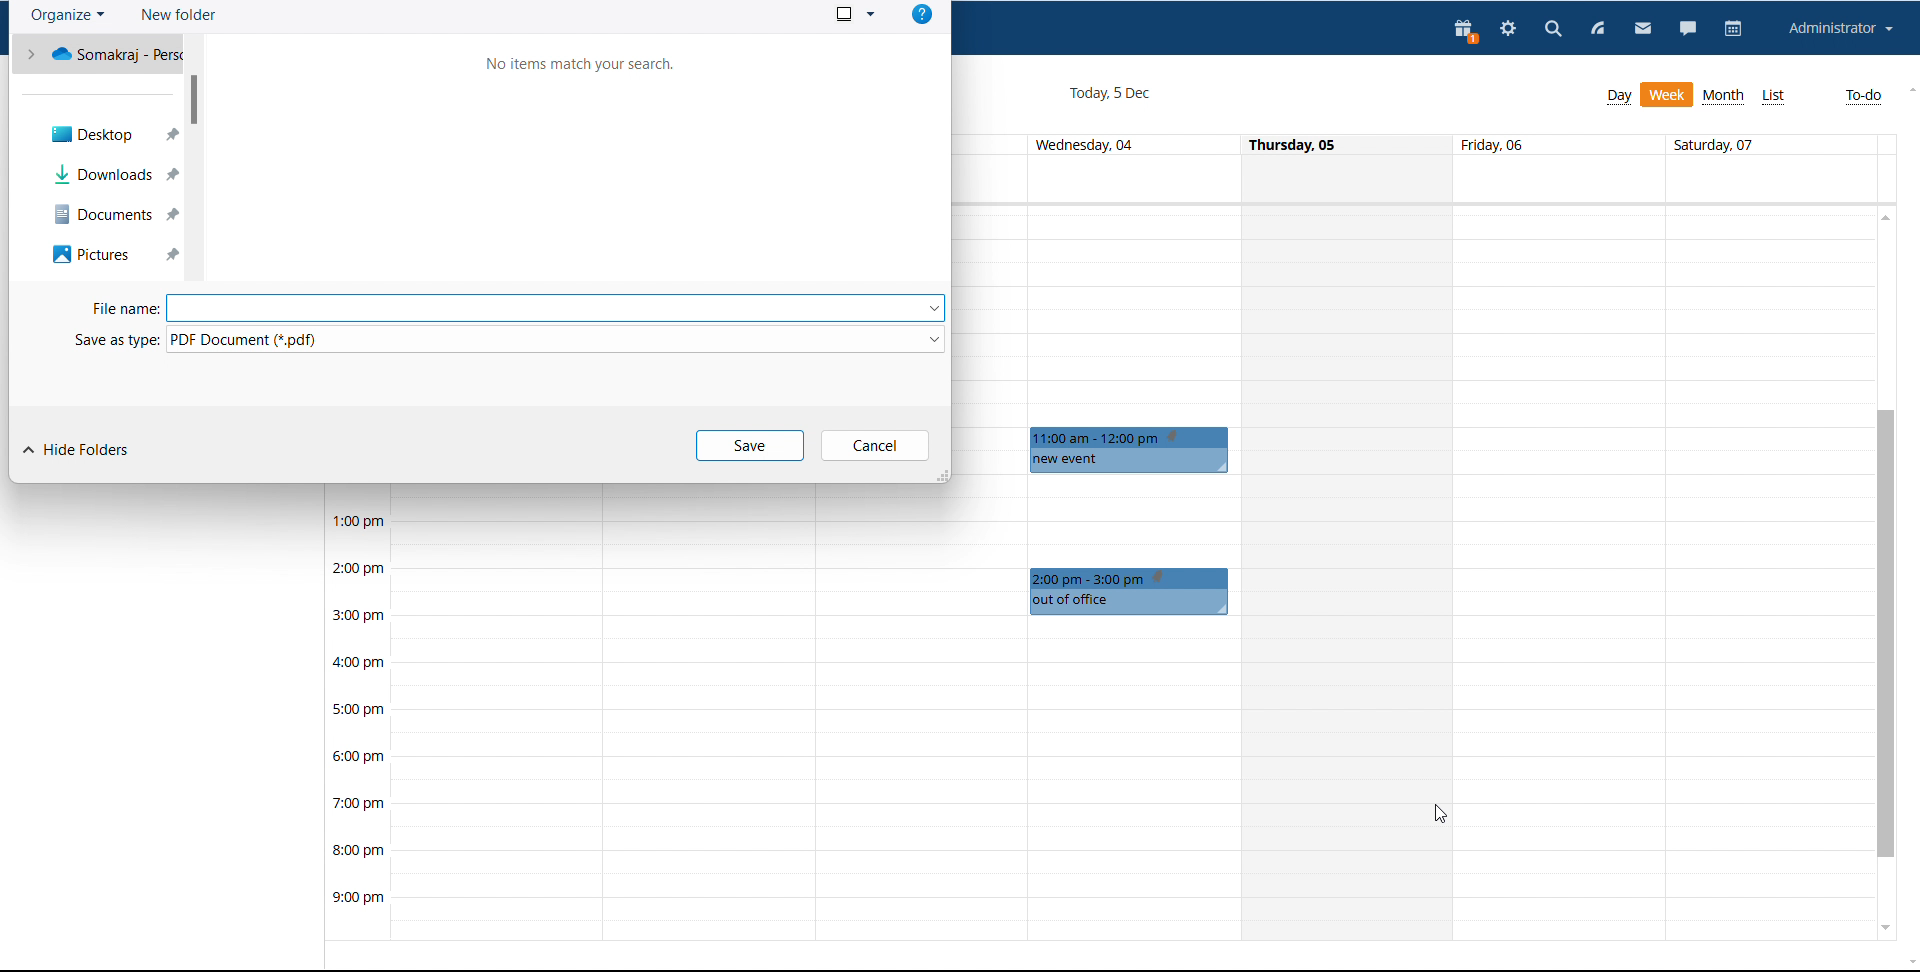 This screenshot has width=1920, height=972. Describe the element at coordinates (1668, 394) in the screenshot. I see `30 min span` at that location.